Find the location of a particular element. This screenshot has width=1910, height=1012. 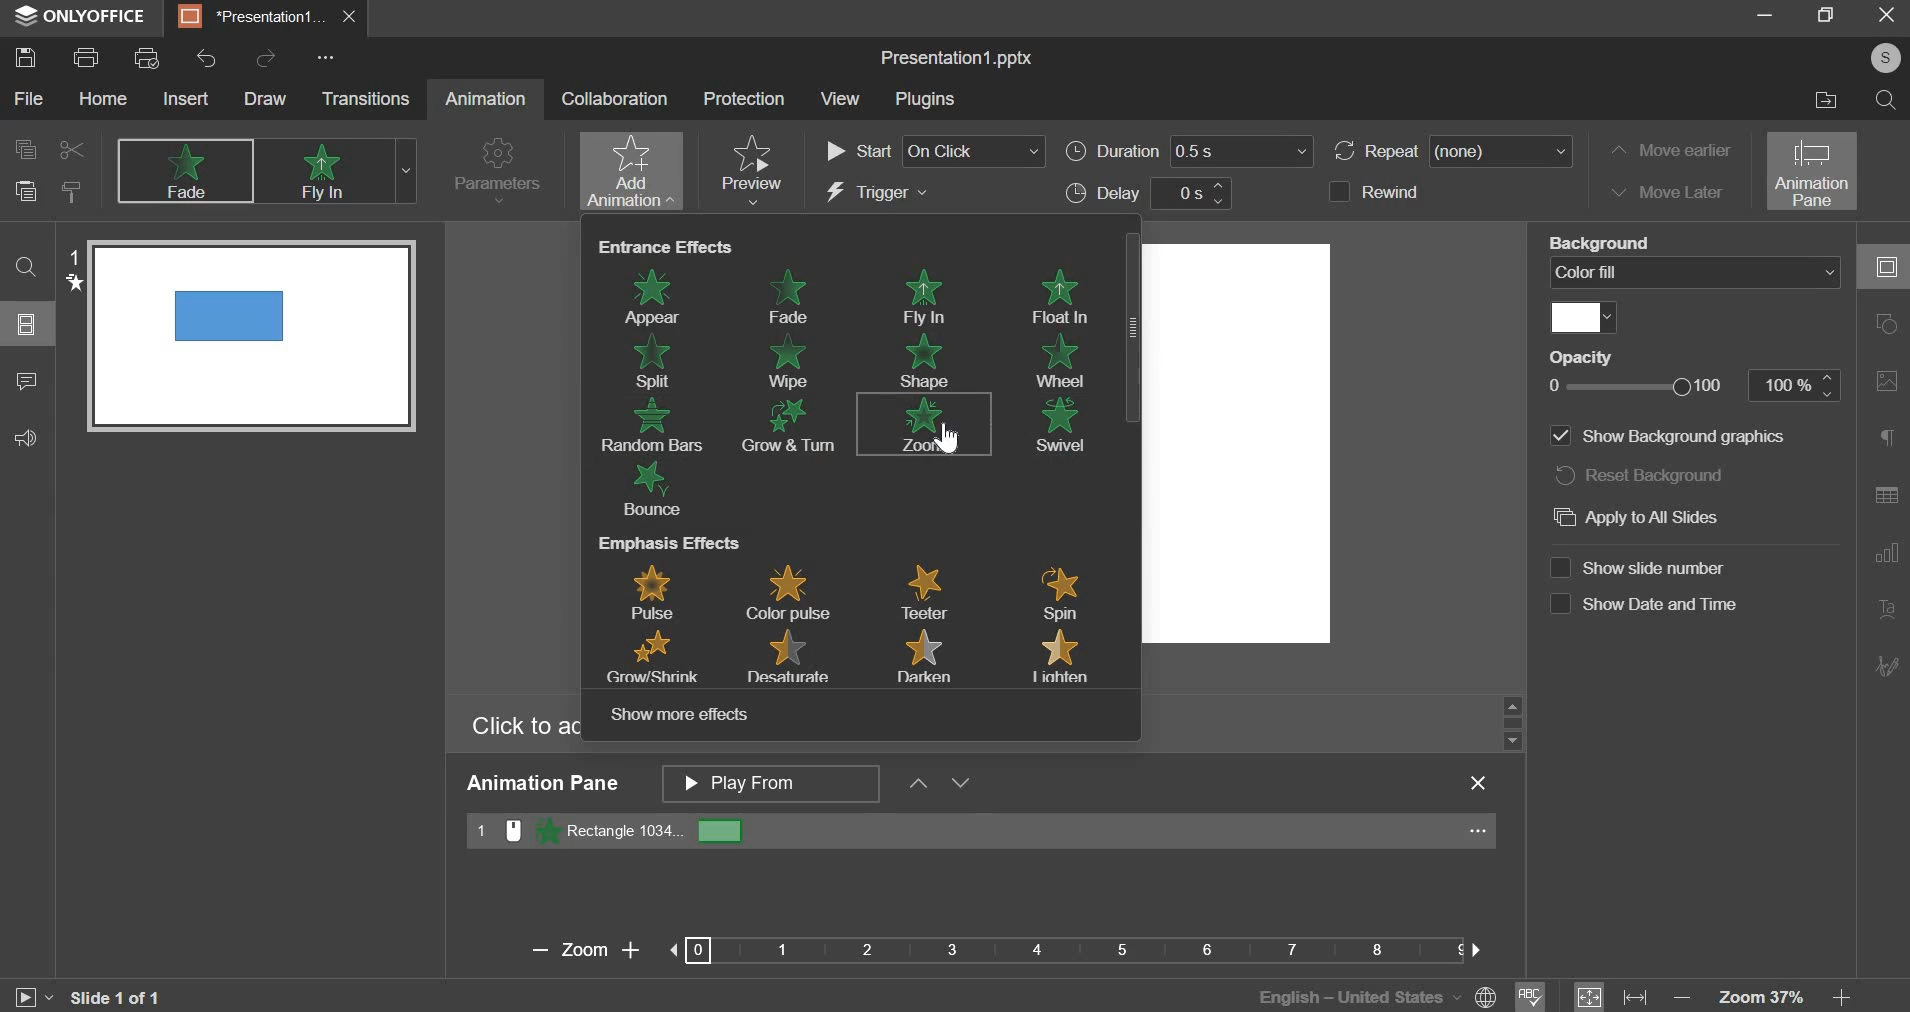

random bars is located at coordinates (654, 429).